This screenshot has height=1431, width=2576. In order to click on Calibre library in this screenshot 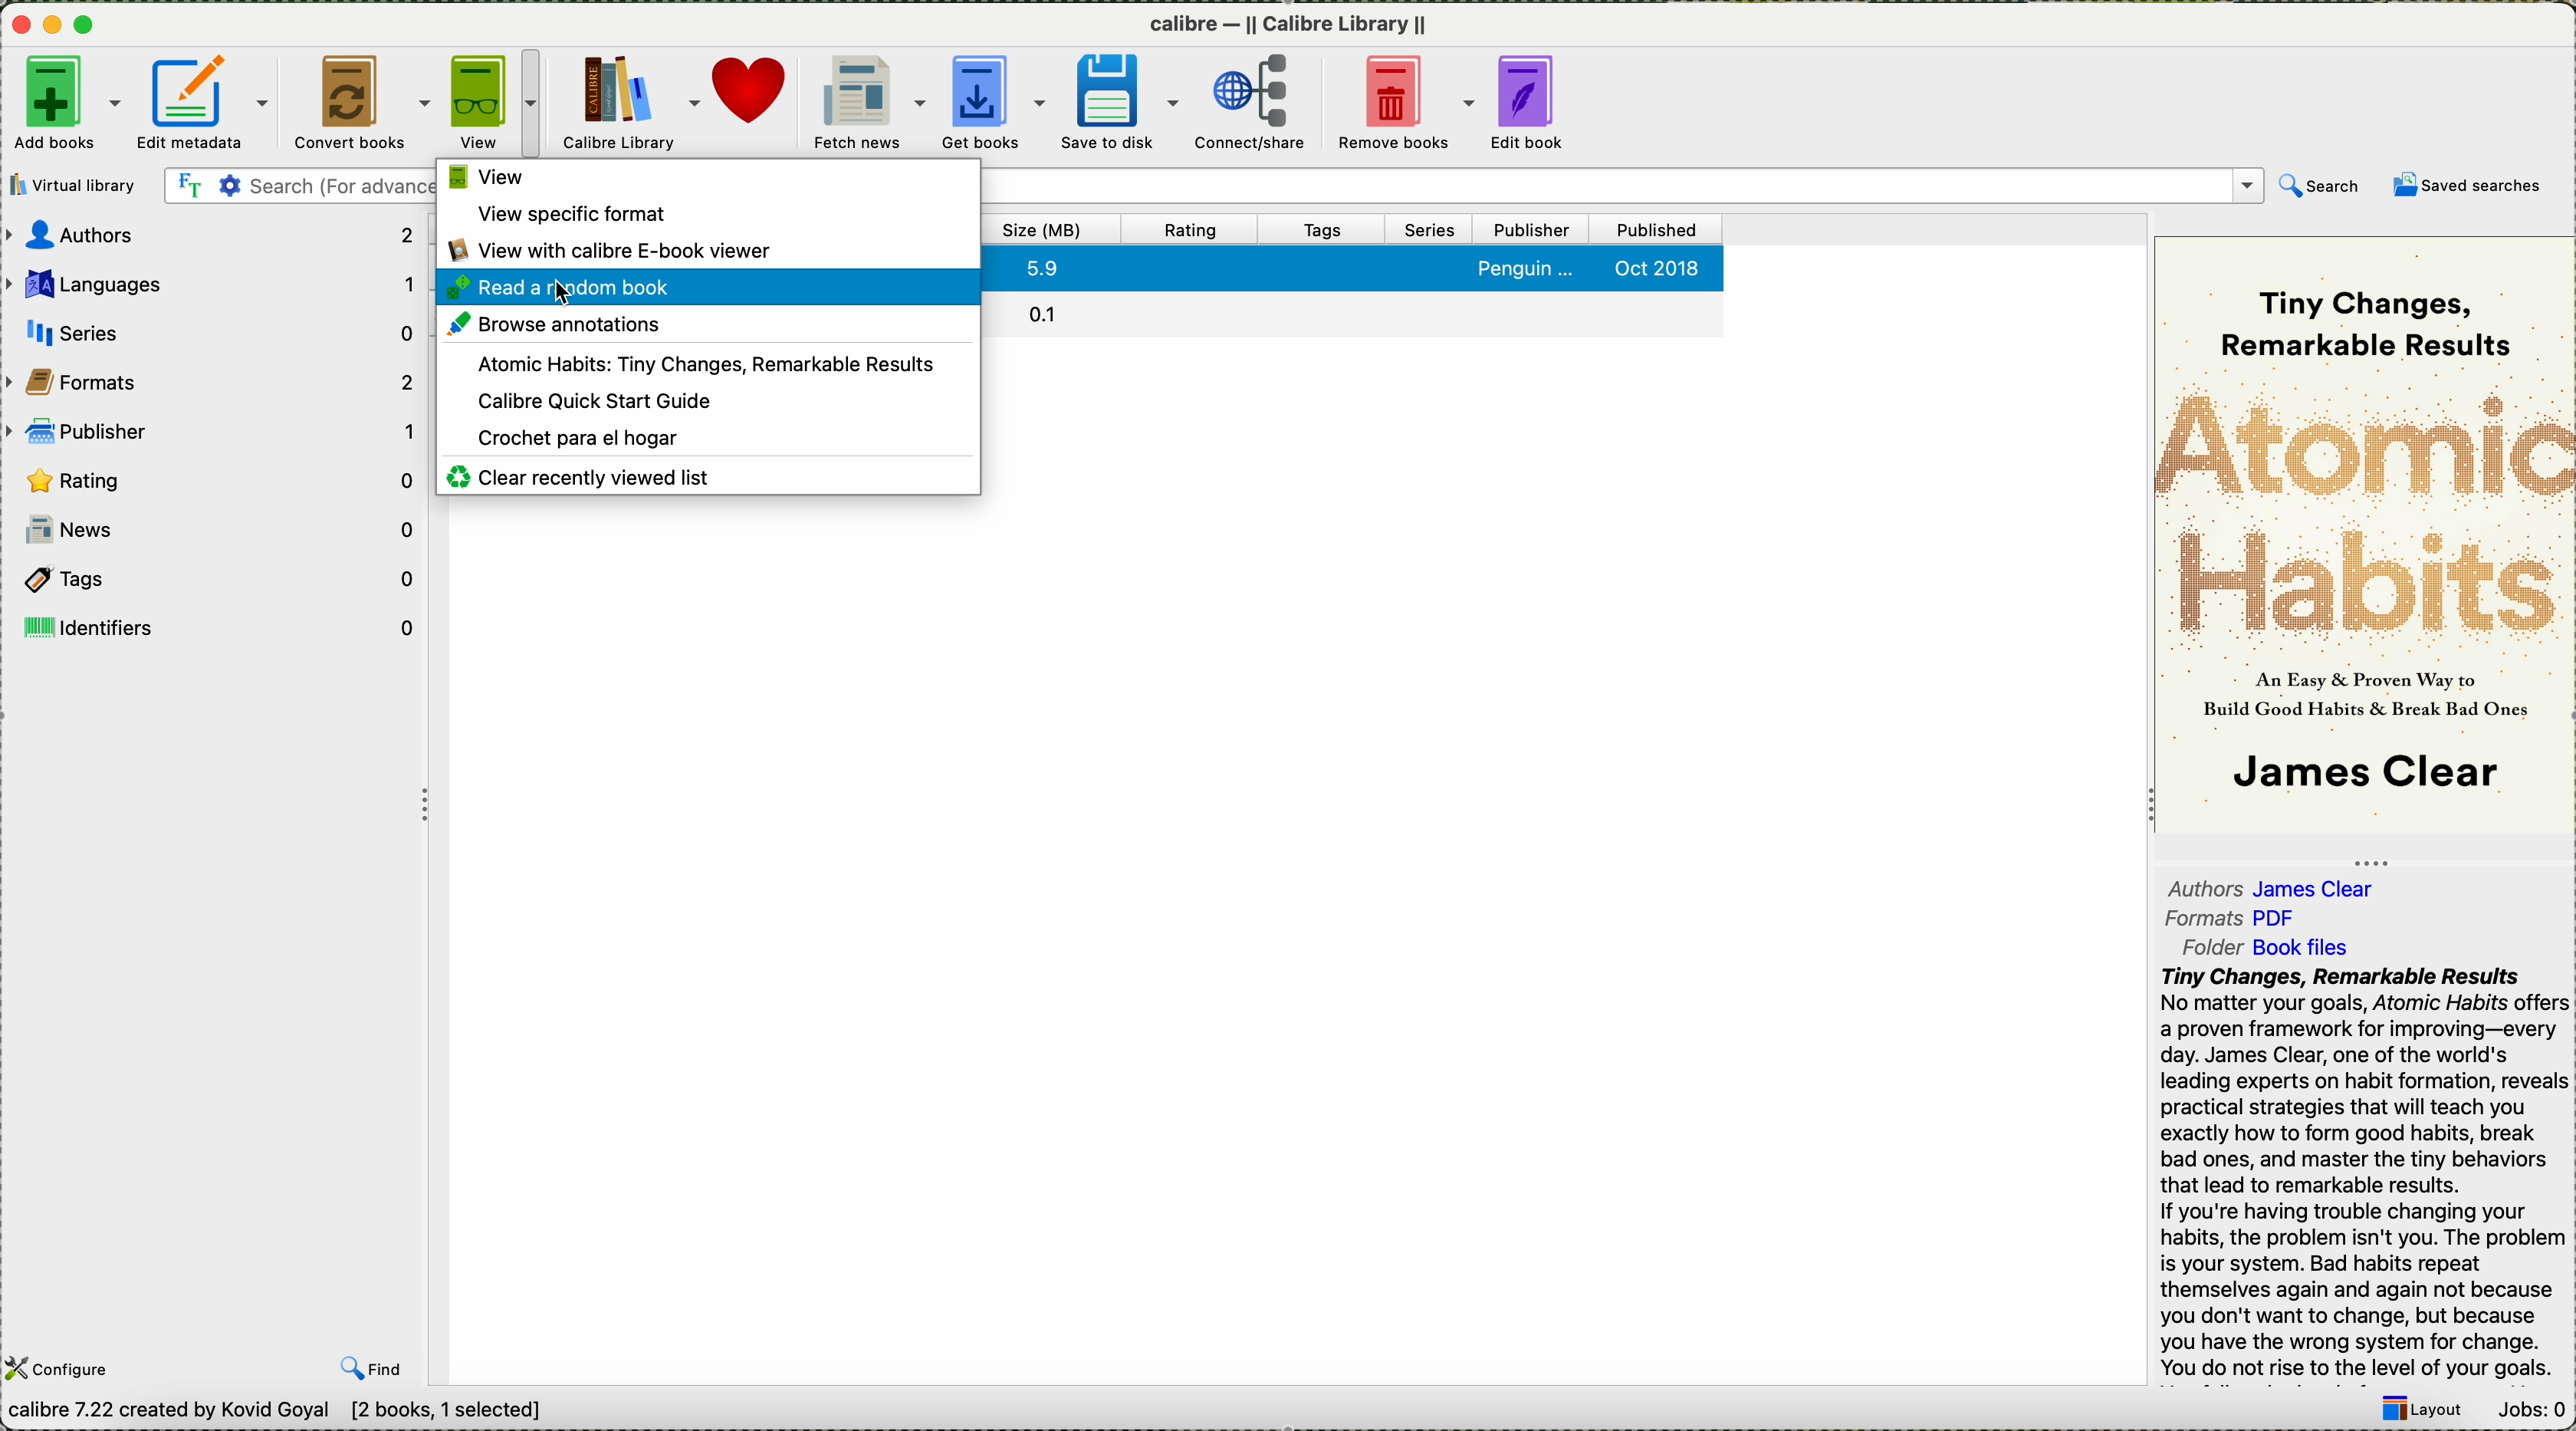, I will do `click(633, 100)`.